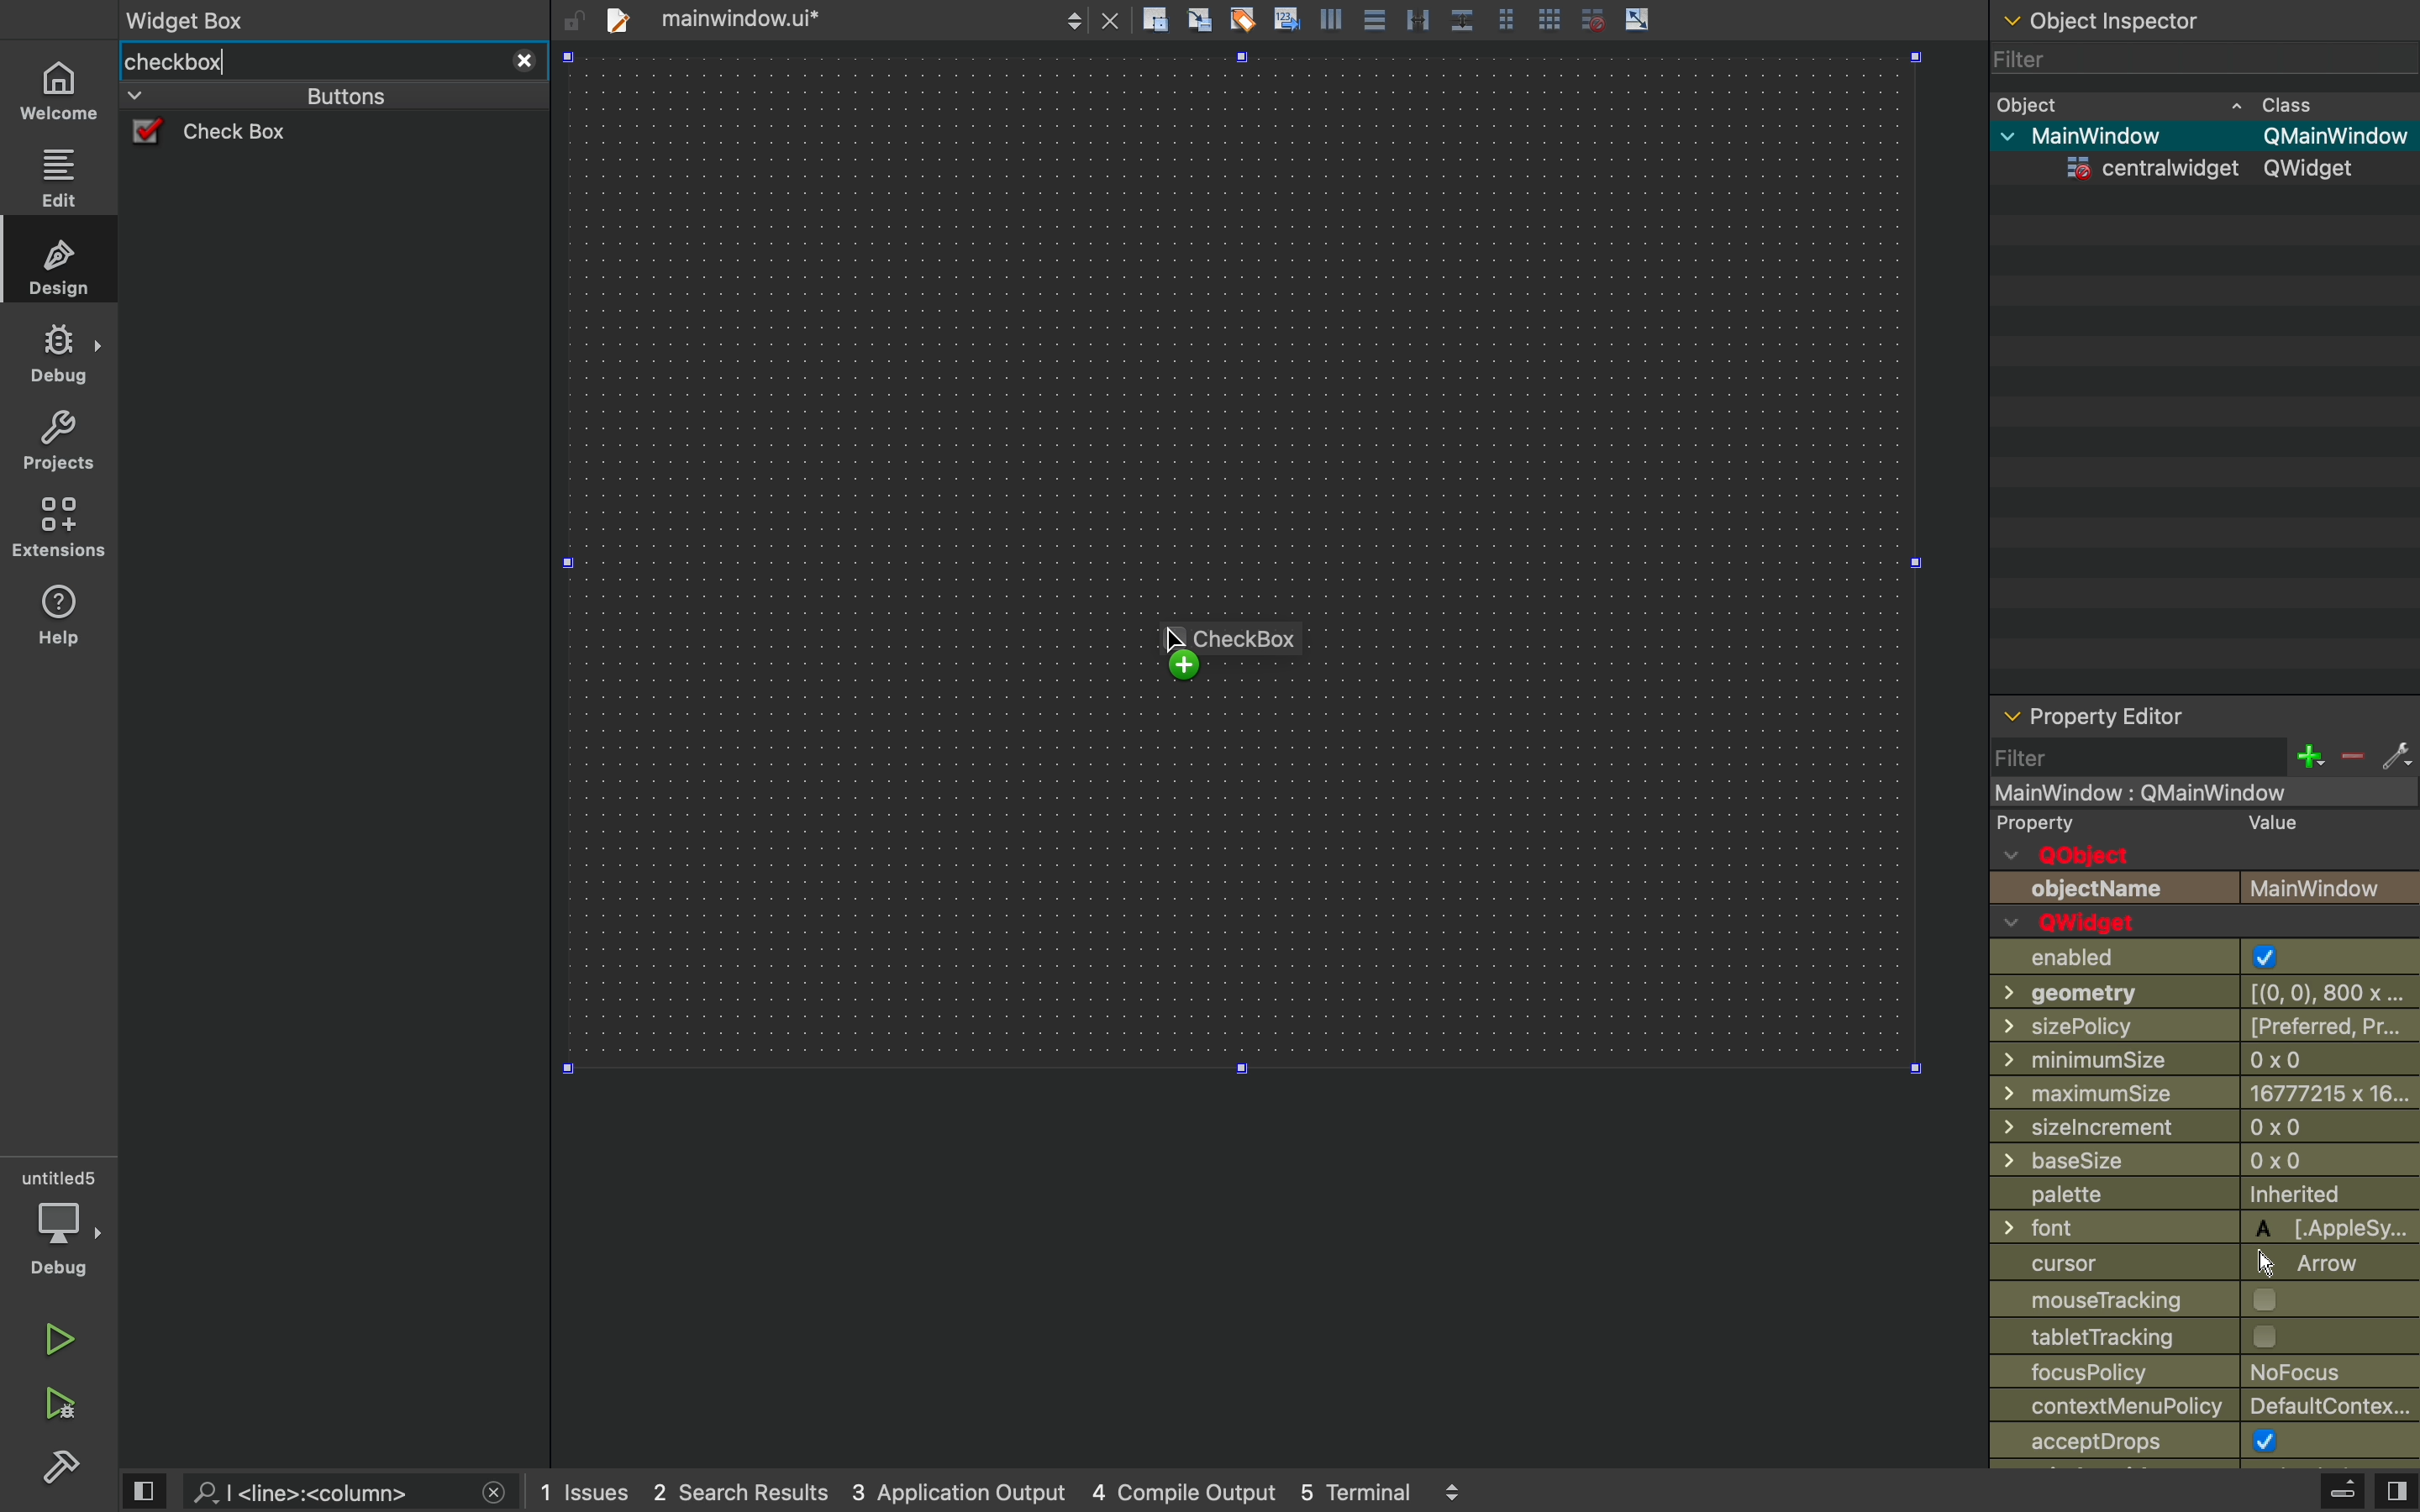 This screenshot has width=2420, height=1512. Describe the element at coordinates (2170, 1443) in the screenshot. I see `accept drops` at that location.